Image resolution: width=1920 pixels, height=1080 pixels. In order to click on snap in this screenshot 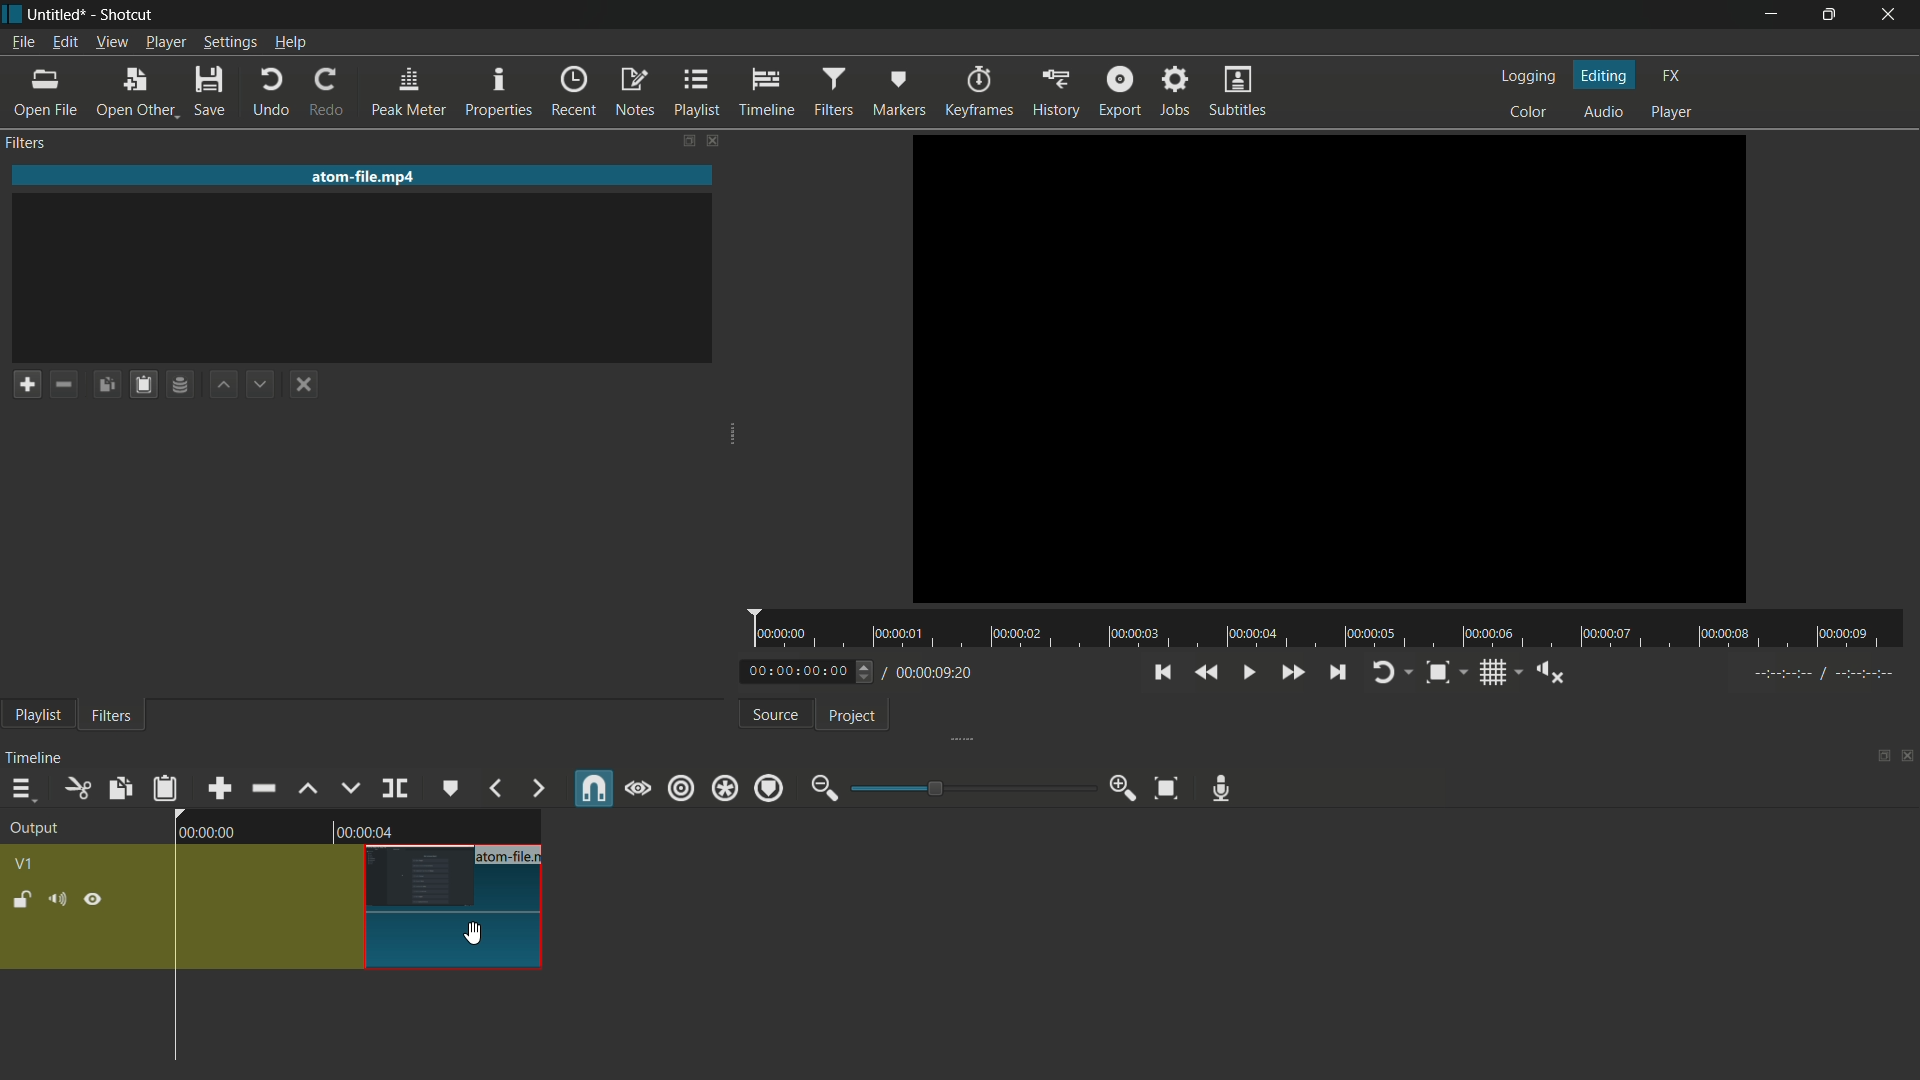, I will do `click(591, 787)`.